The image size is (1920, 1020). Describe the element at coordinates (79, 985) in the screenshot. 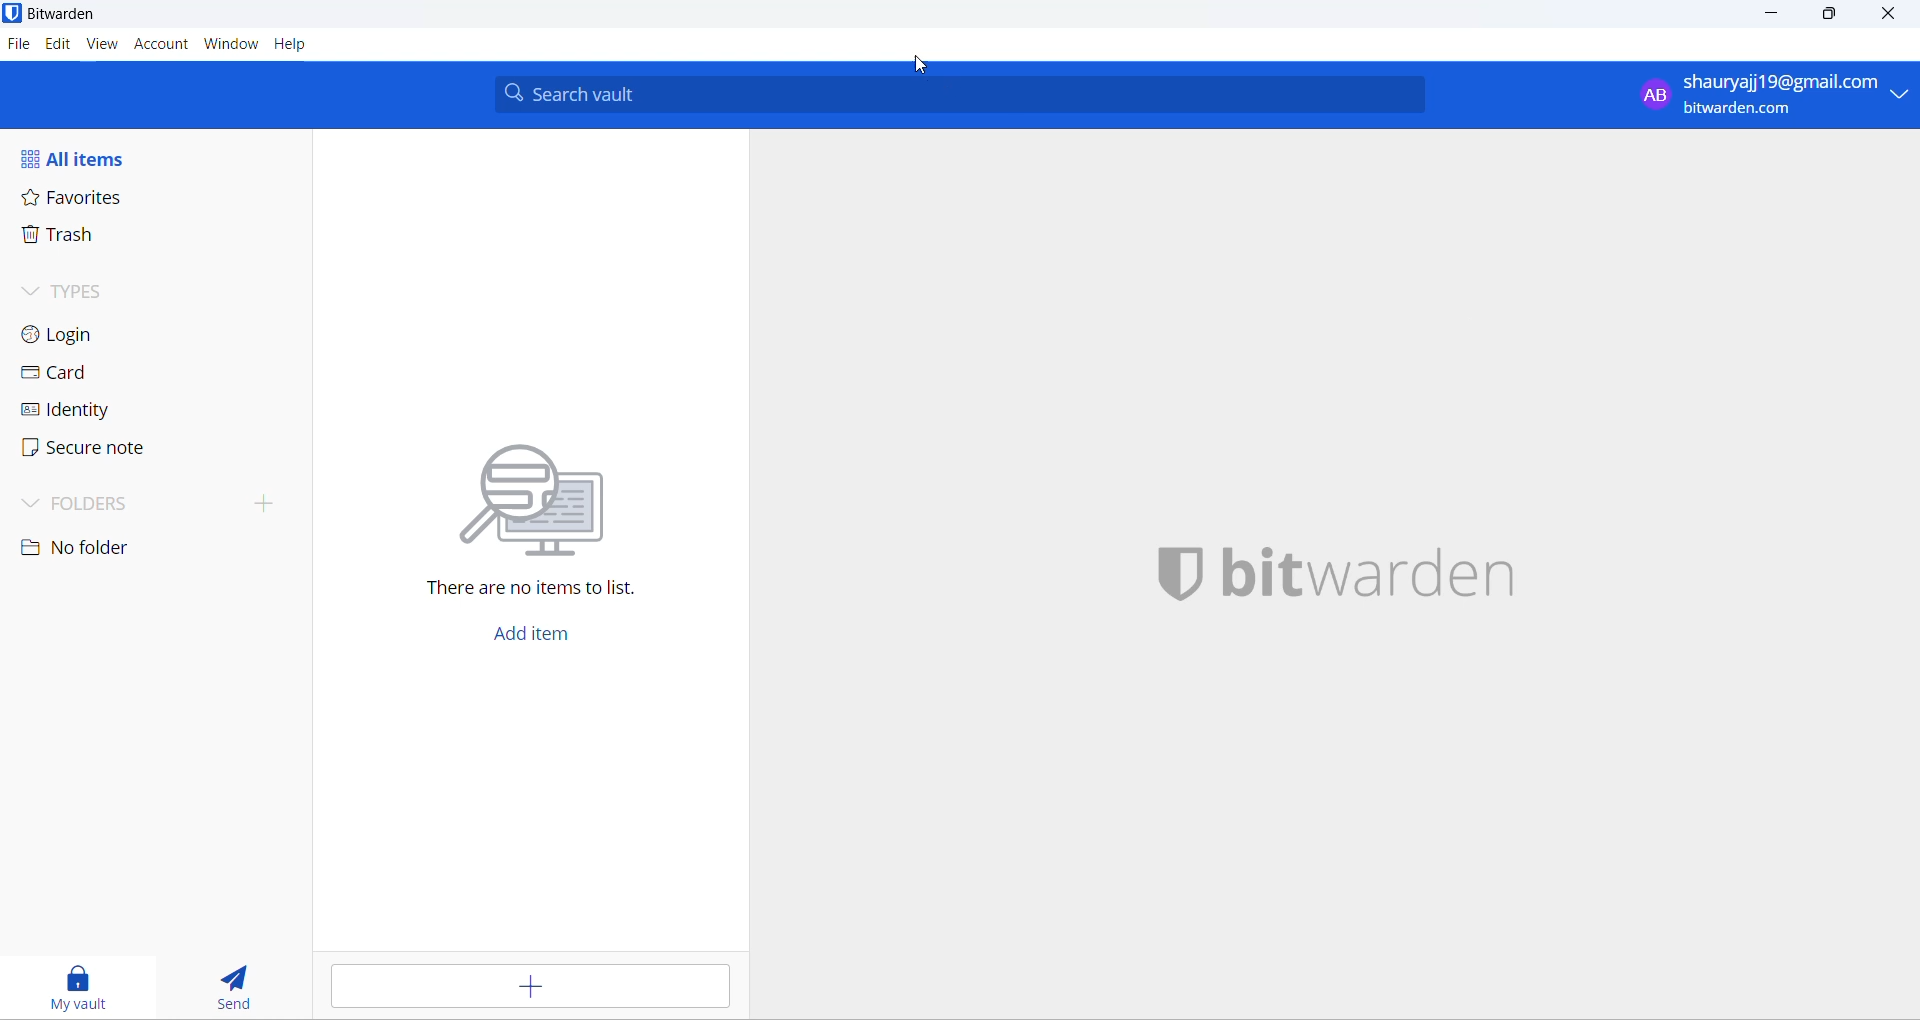

I see `my vault` at that location.